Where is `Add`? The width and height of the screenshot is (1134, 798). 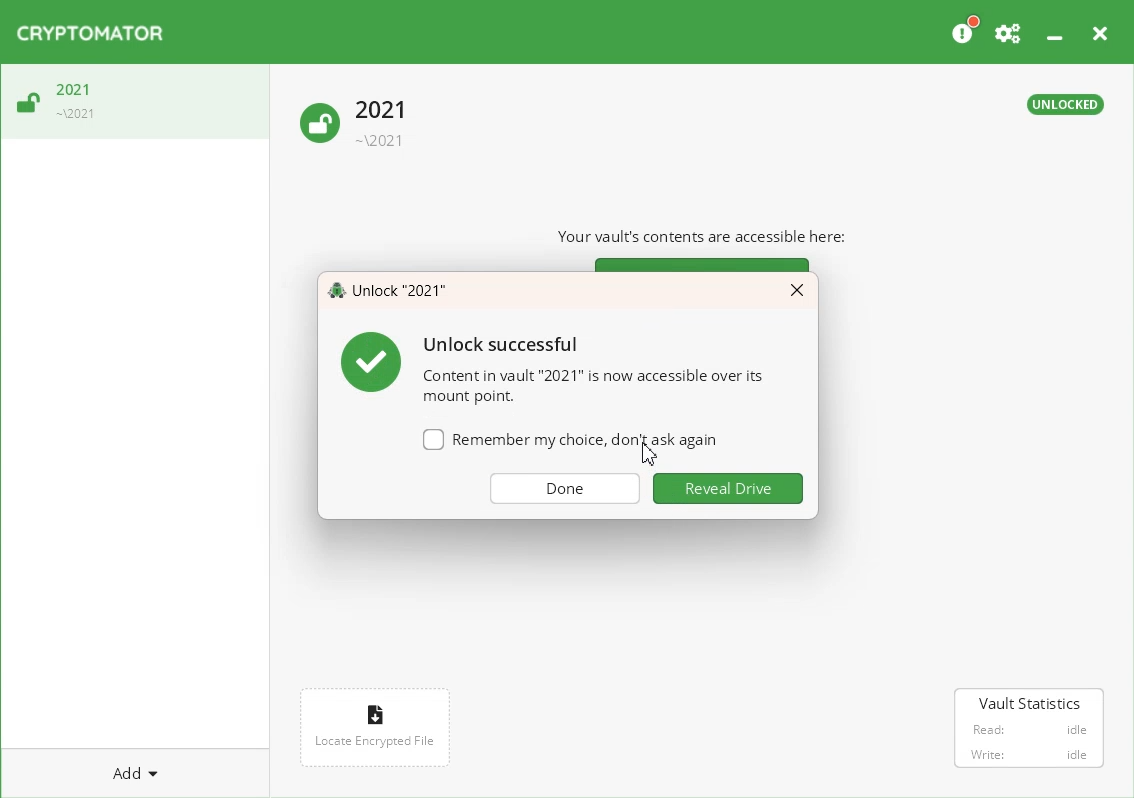 Add is located at coordinates (135, 772).